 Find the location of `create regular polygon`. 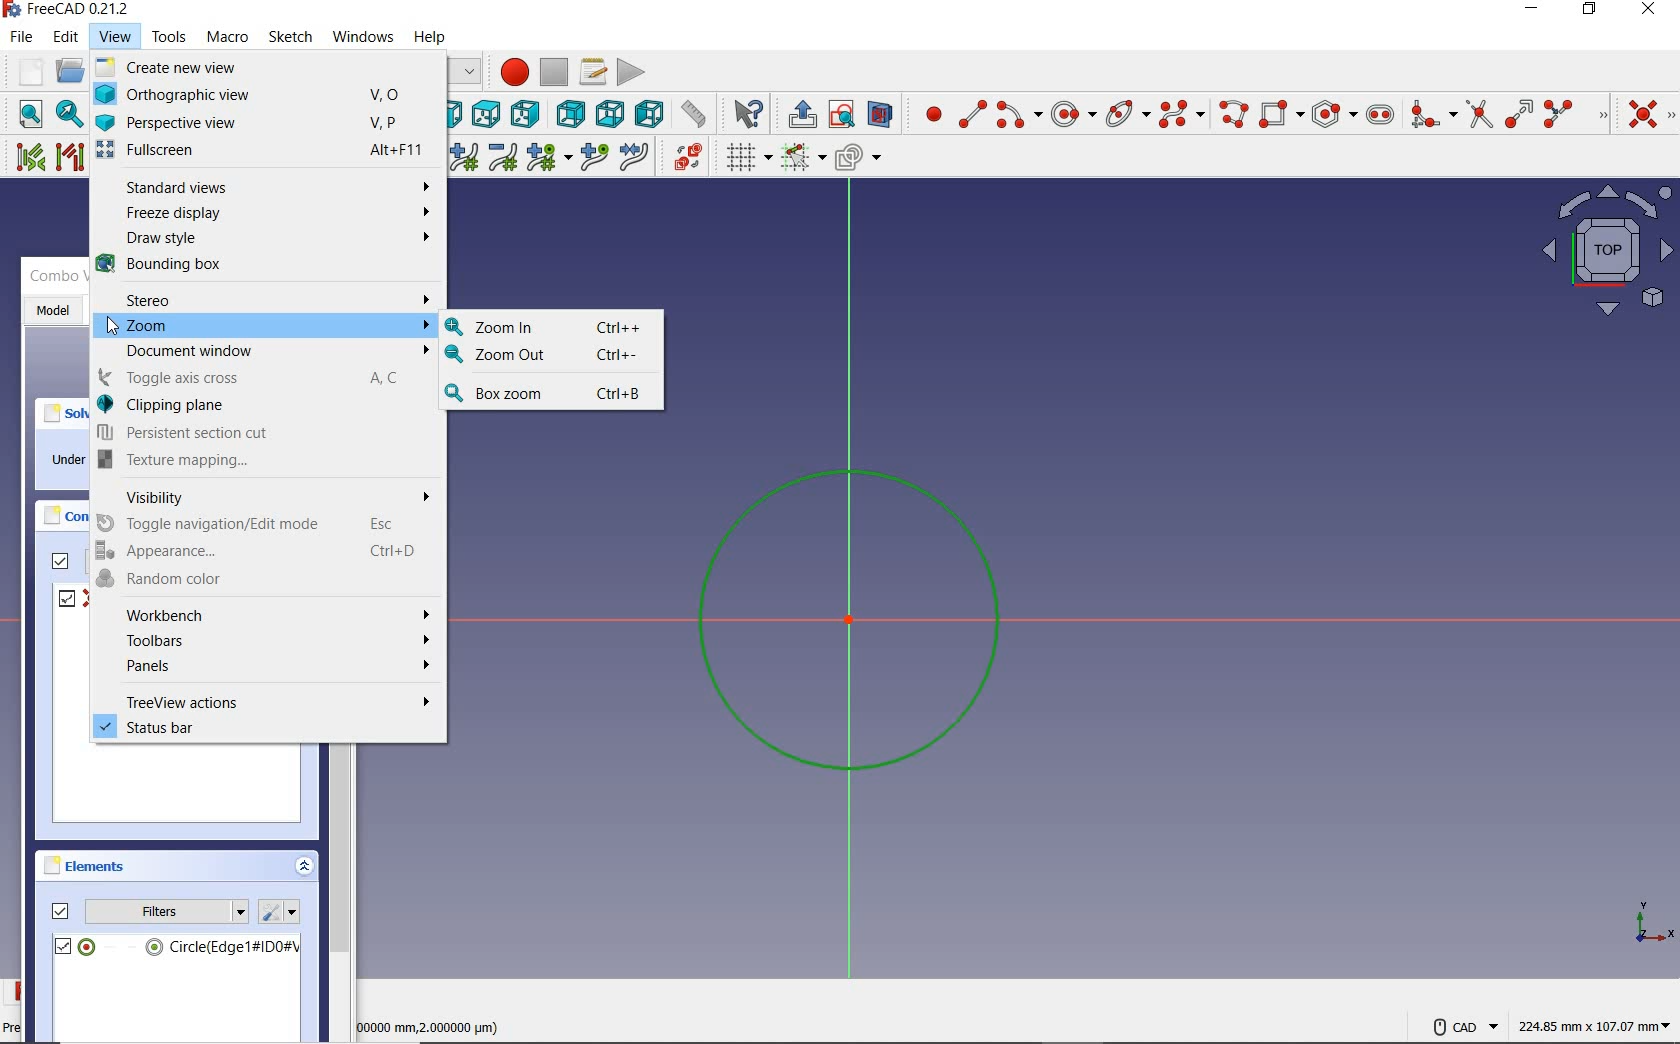

create regular polygon is located at coordinates (1334, 113).